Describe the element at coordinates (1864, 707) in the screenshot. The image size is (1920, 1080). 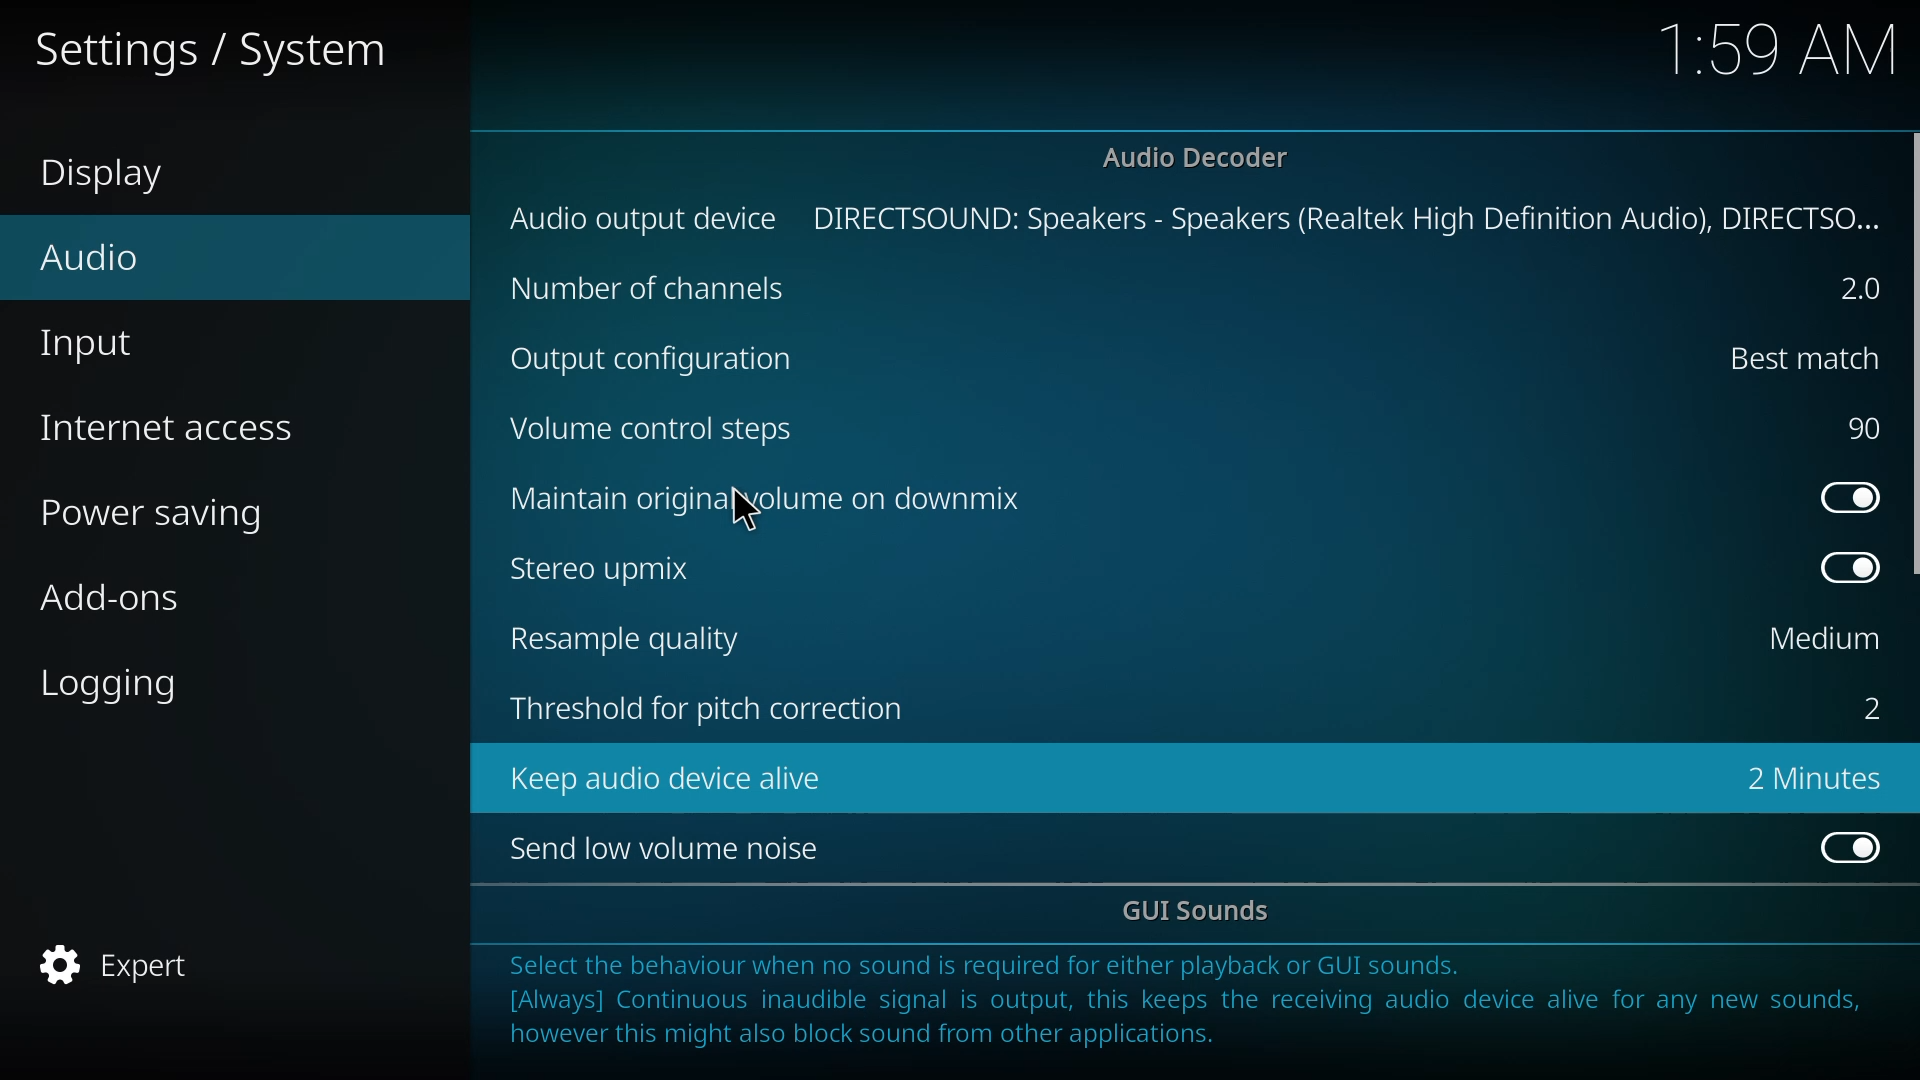
I see `2` at that location.